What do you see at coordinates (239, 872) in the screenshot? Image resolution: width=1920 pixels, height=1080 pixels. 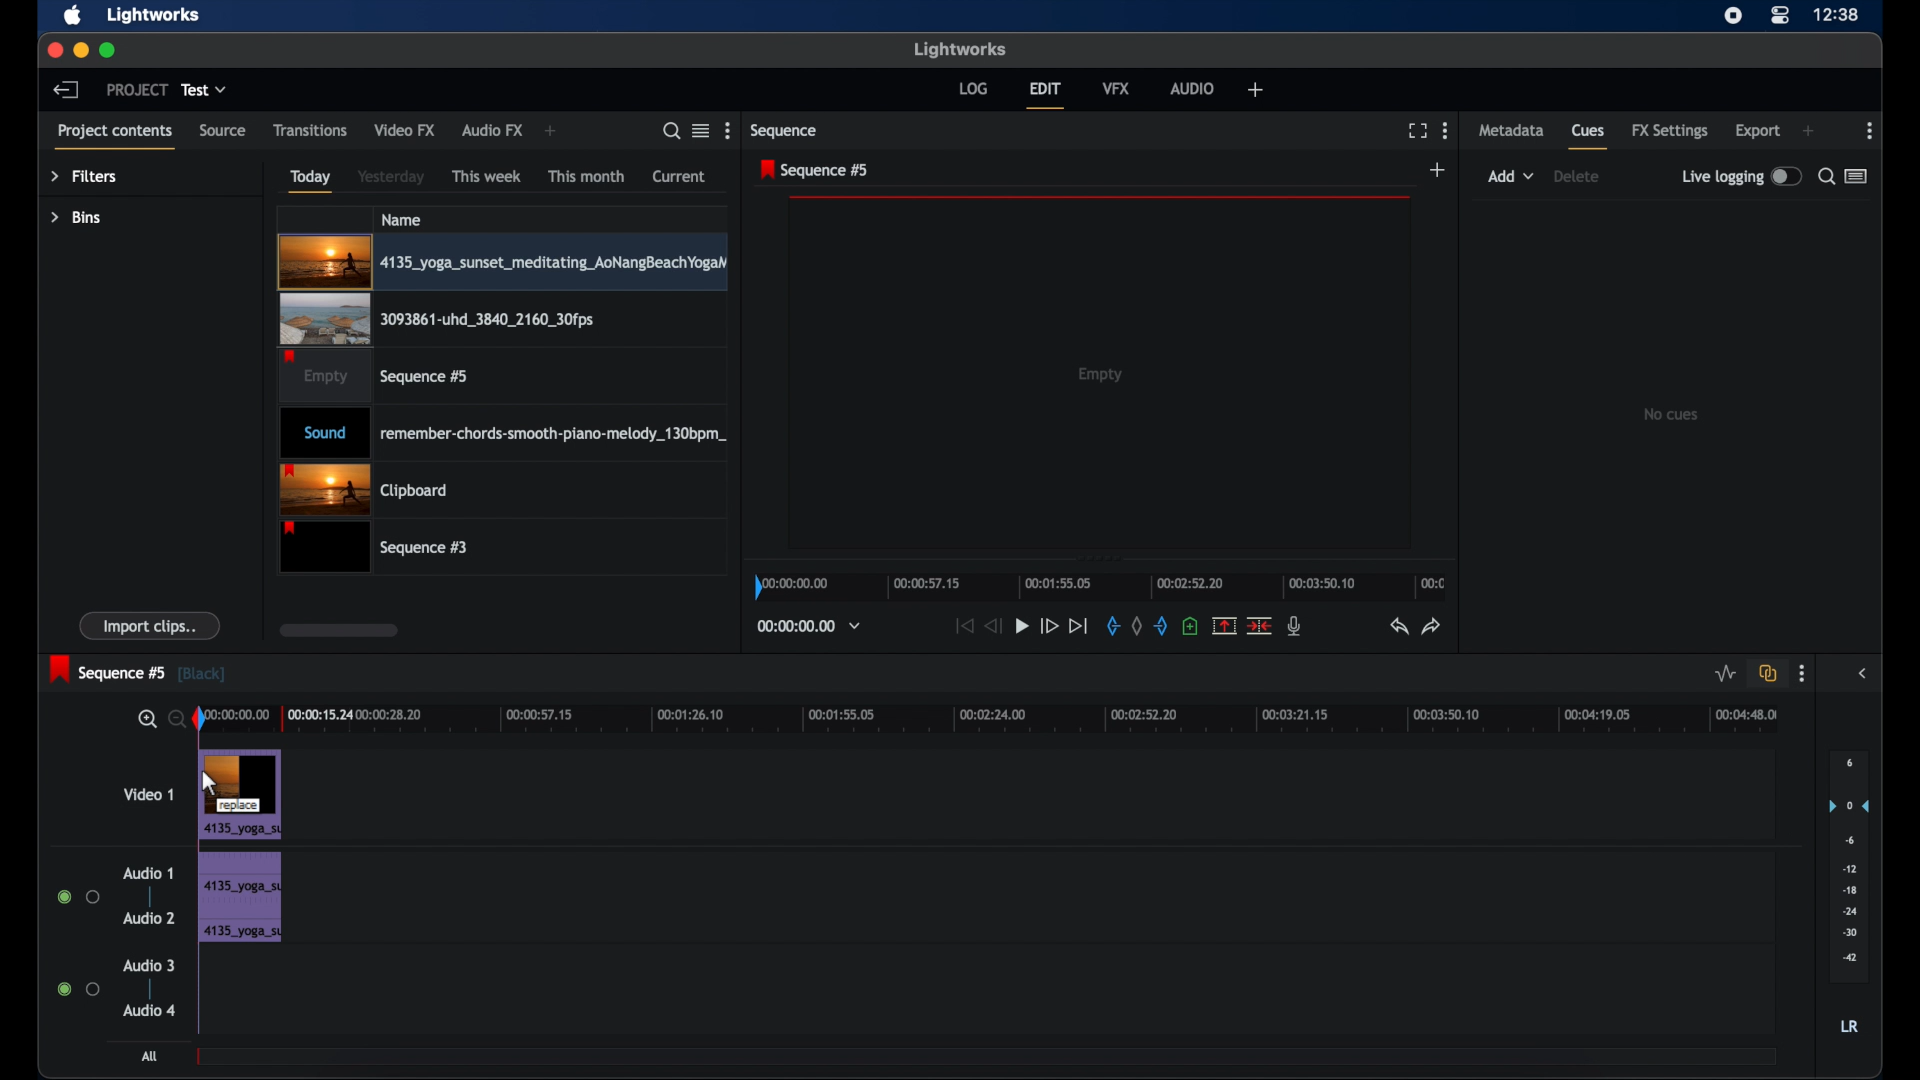 I see `audio clip` at bounding box center [239, 872].